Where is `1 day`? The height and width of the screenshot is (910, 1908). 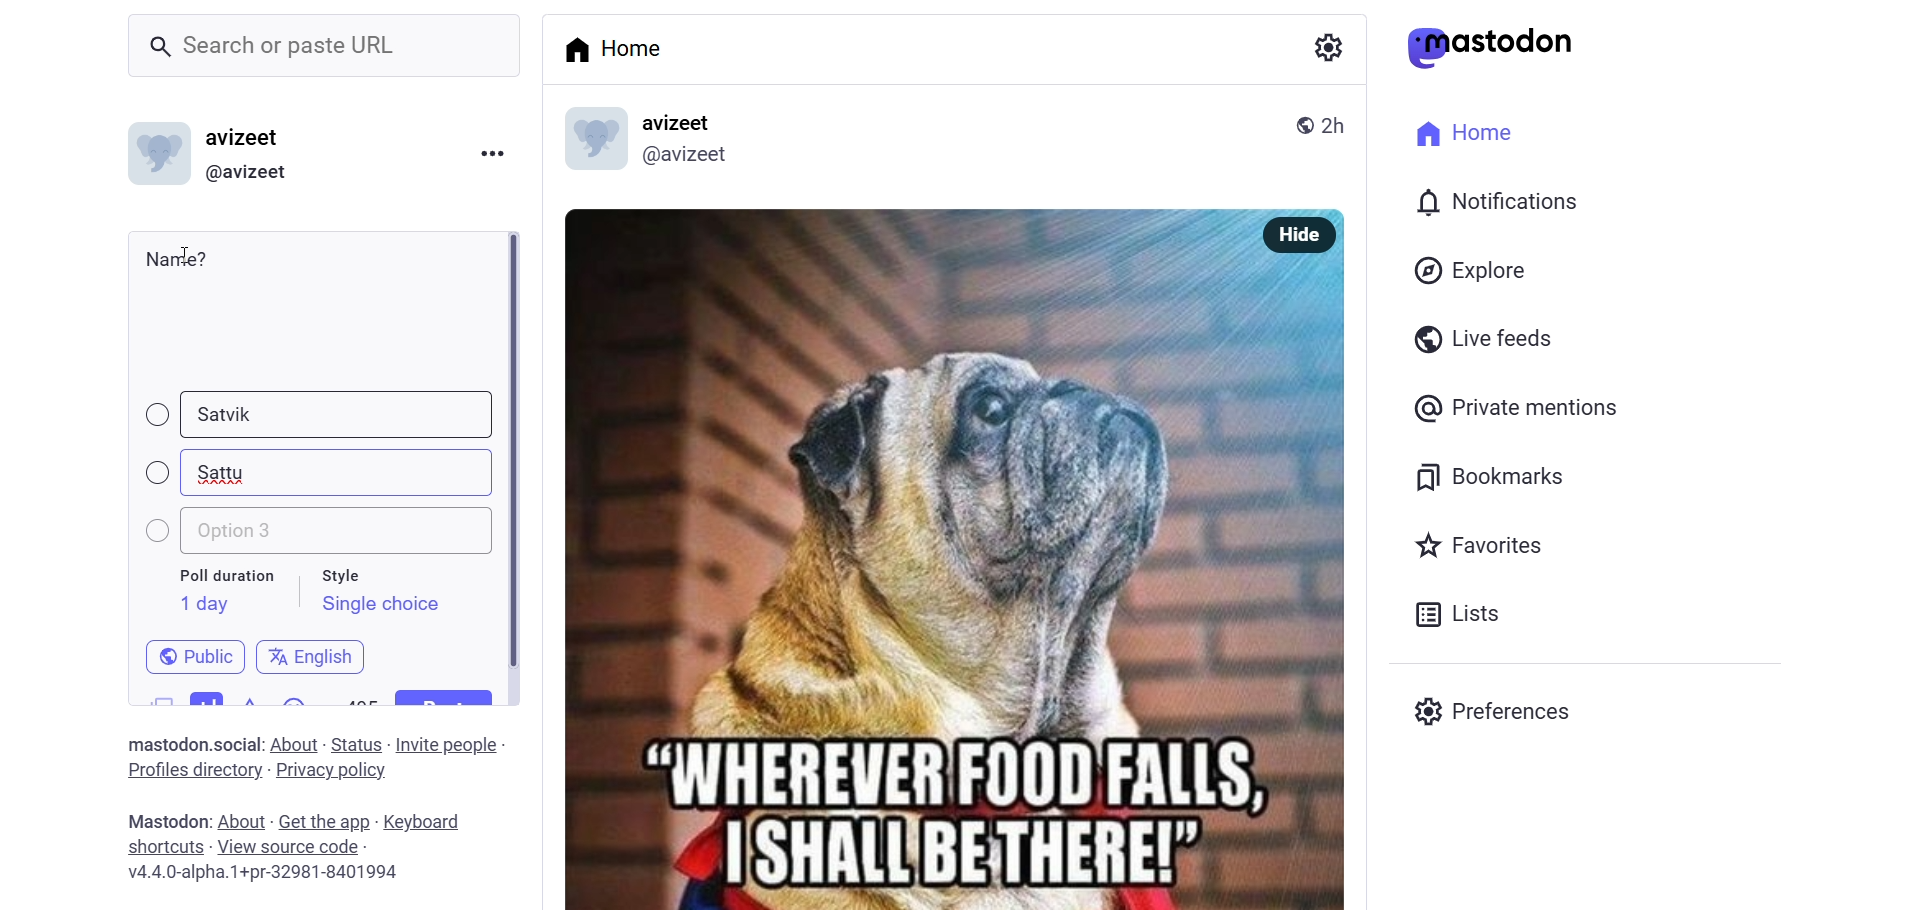 1 day is located at coordinates (201, 604).